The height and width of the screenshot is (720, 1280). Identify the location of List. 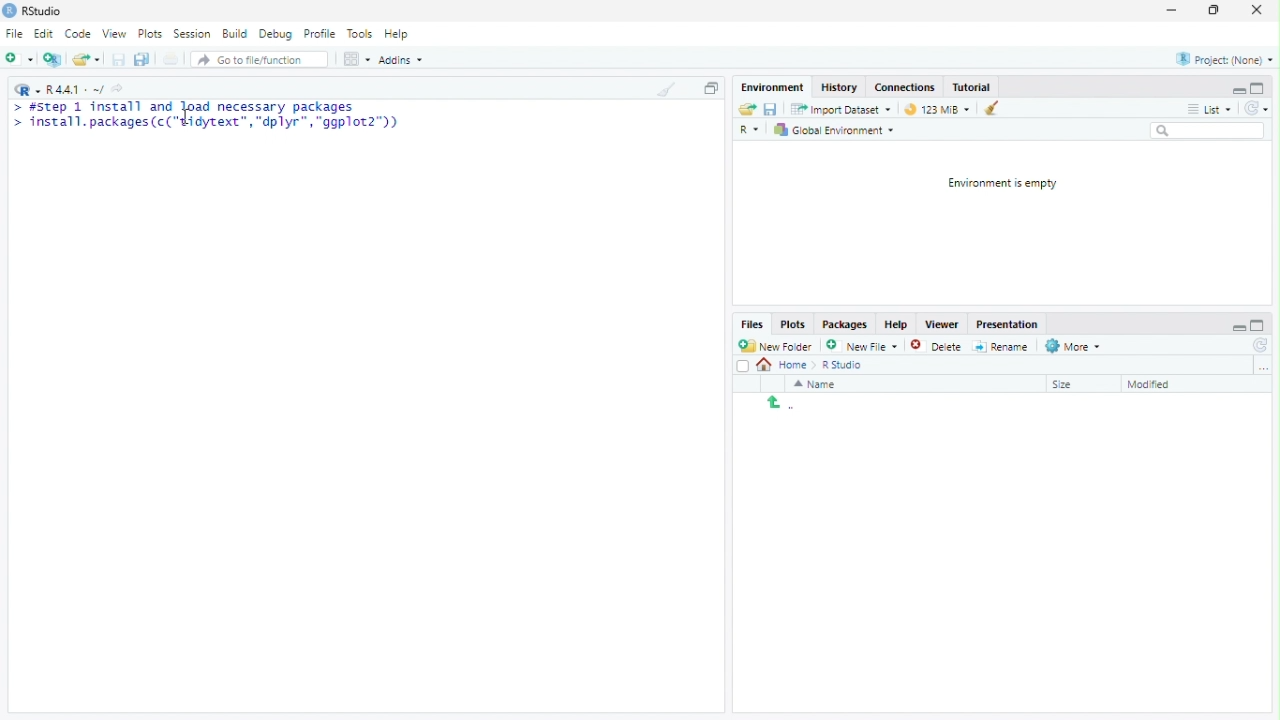
(1209, 107).